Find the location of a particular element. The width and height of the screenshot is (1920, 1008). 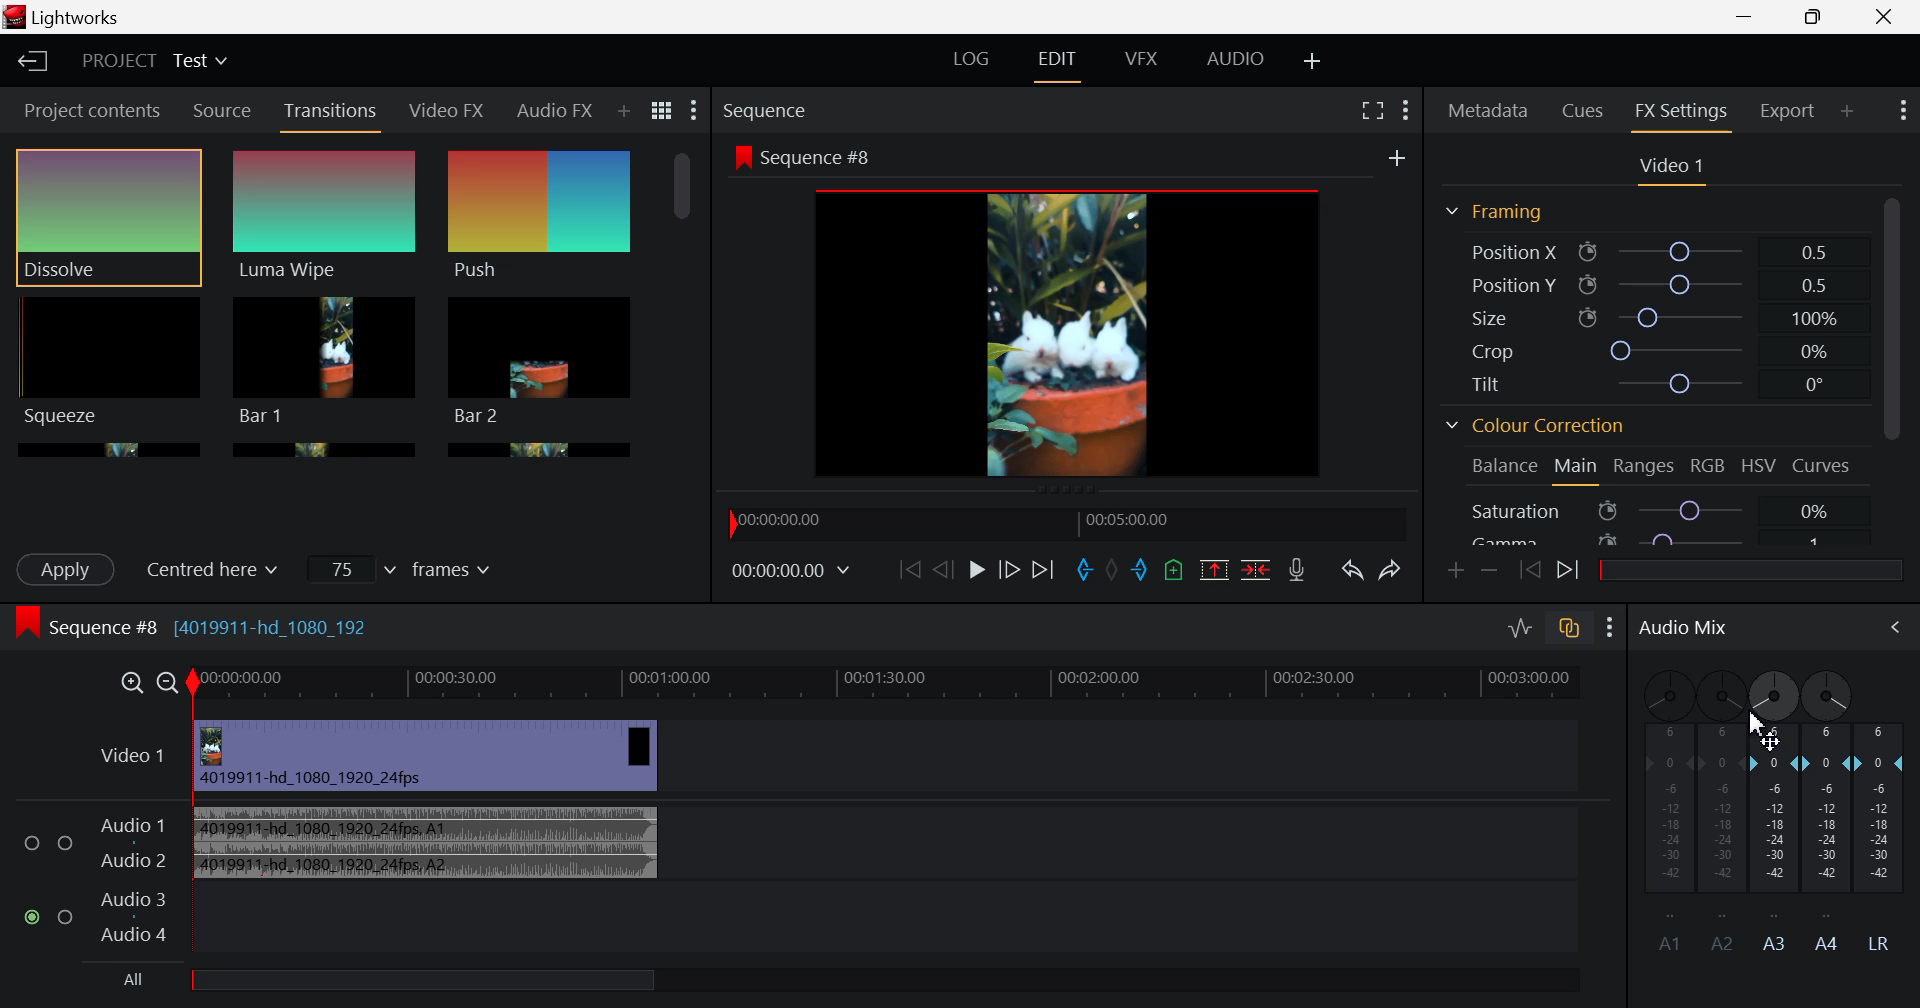

Lightworks is located at coordinates (97, 17).